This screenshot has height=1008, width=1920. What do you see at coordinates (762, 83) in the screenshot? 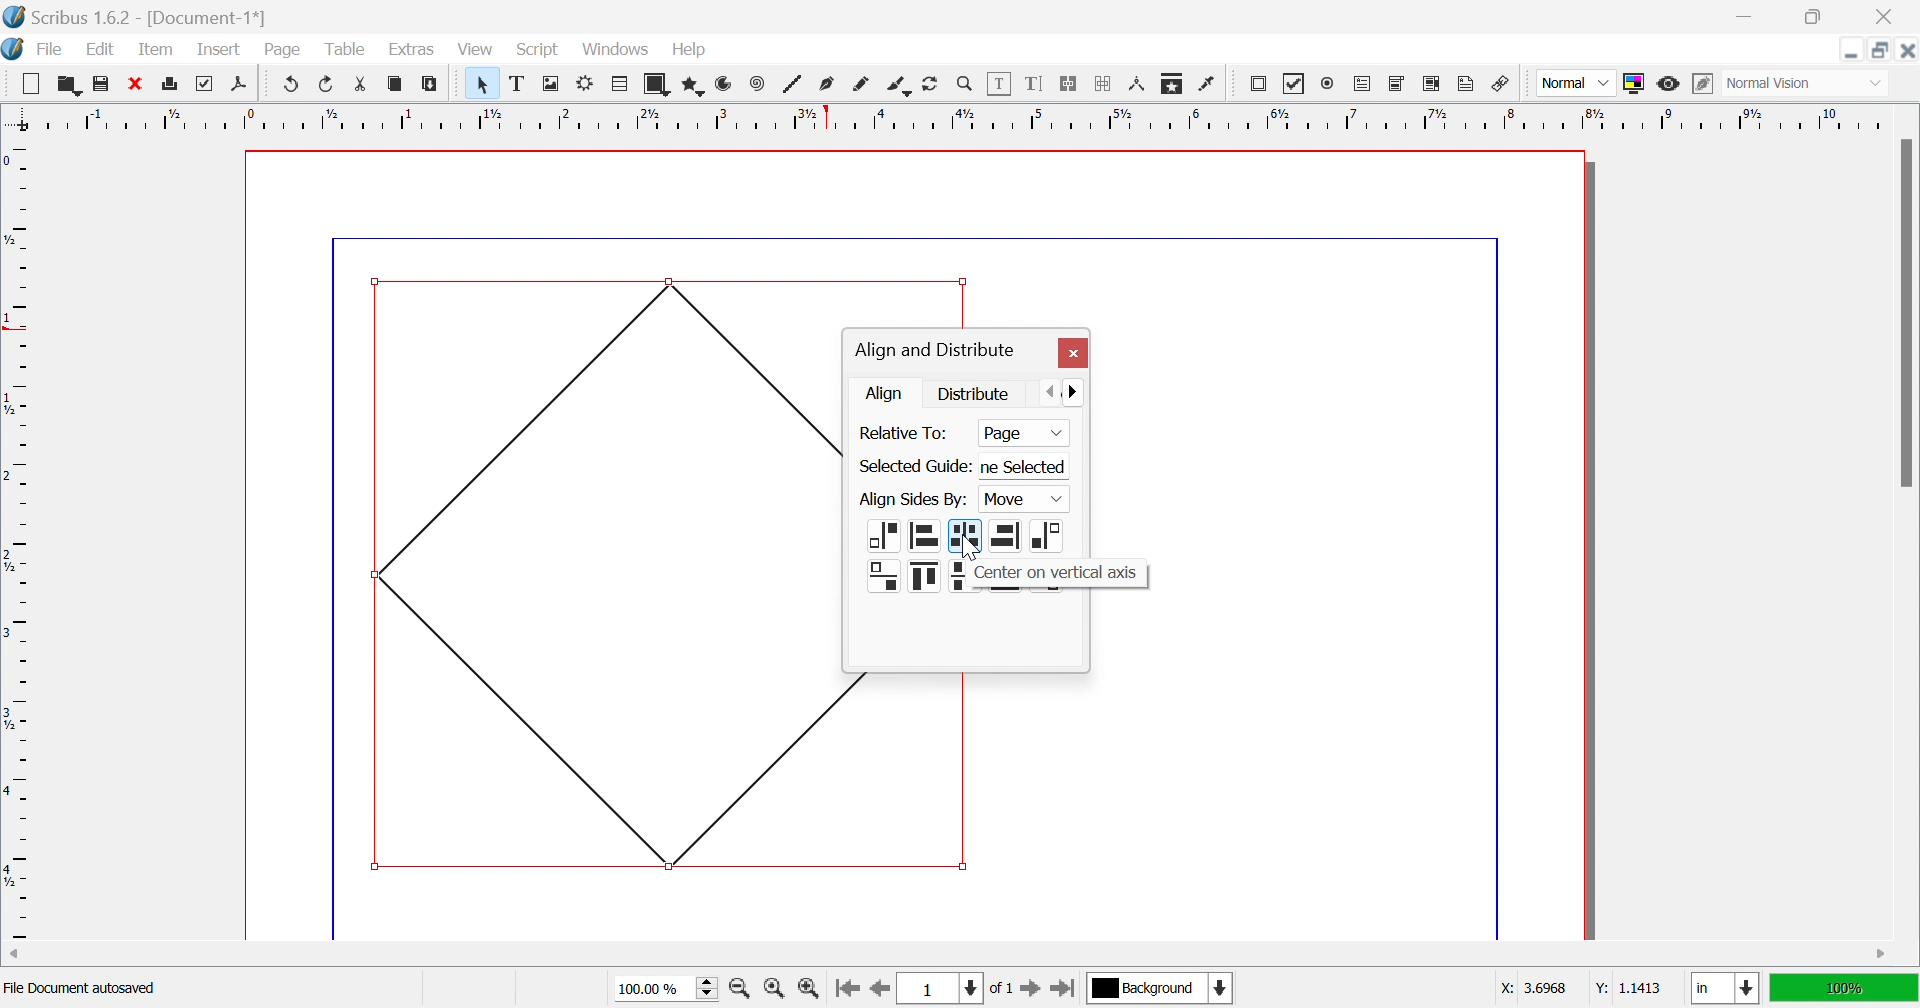
I see `Spiral` at bounding box center [762, 83].